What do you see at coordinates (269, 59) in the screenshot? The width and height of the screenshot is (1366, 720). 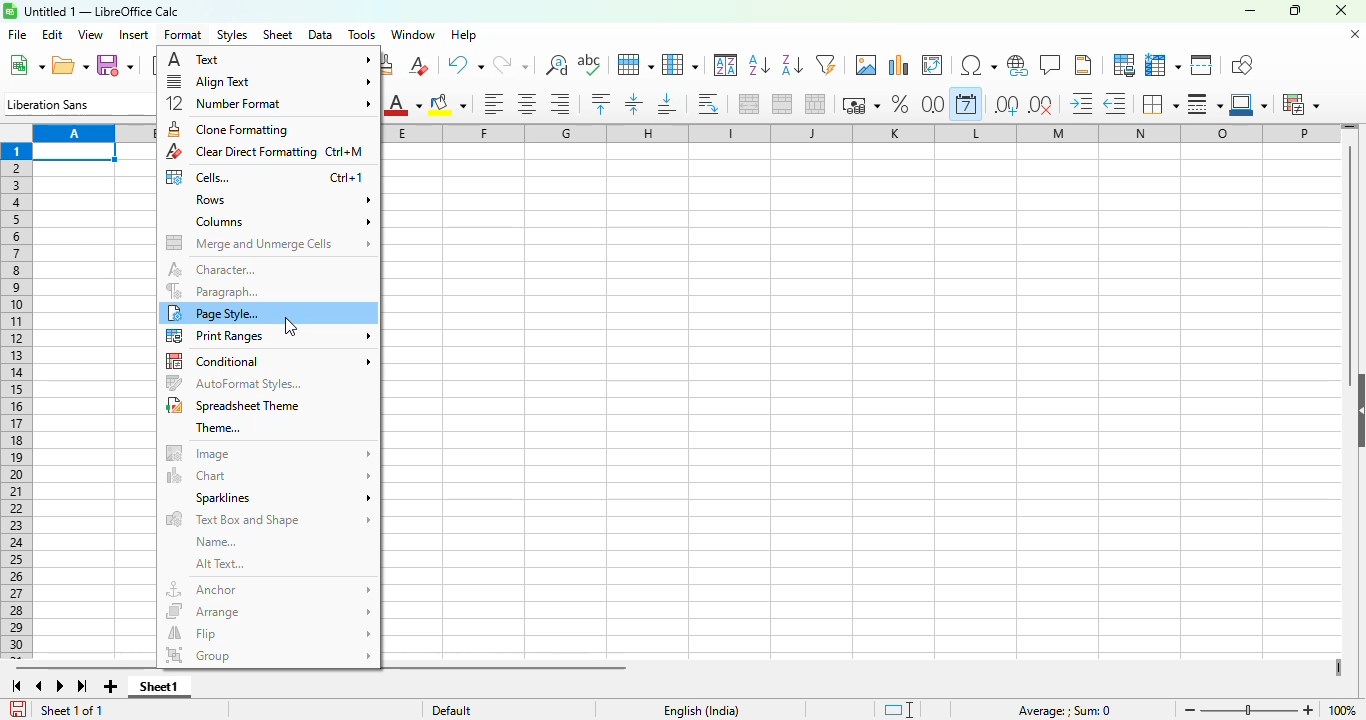 I see `text` at bounding box center [269, 59].